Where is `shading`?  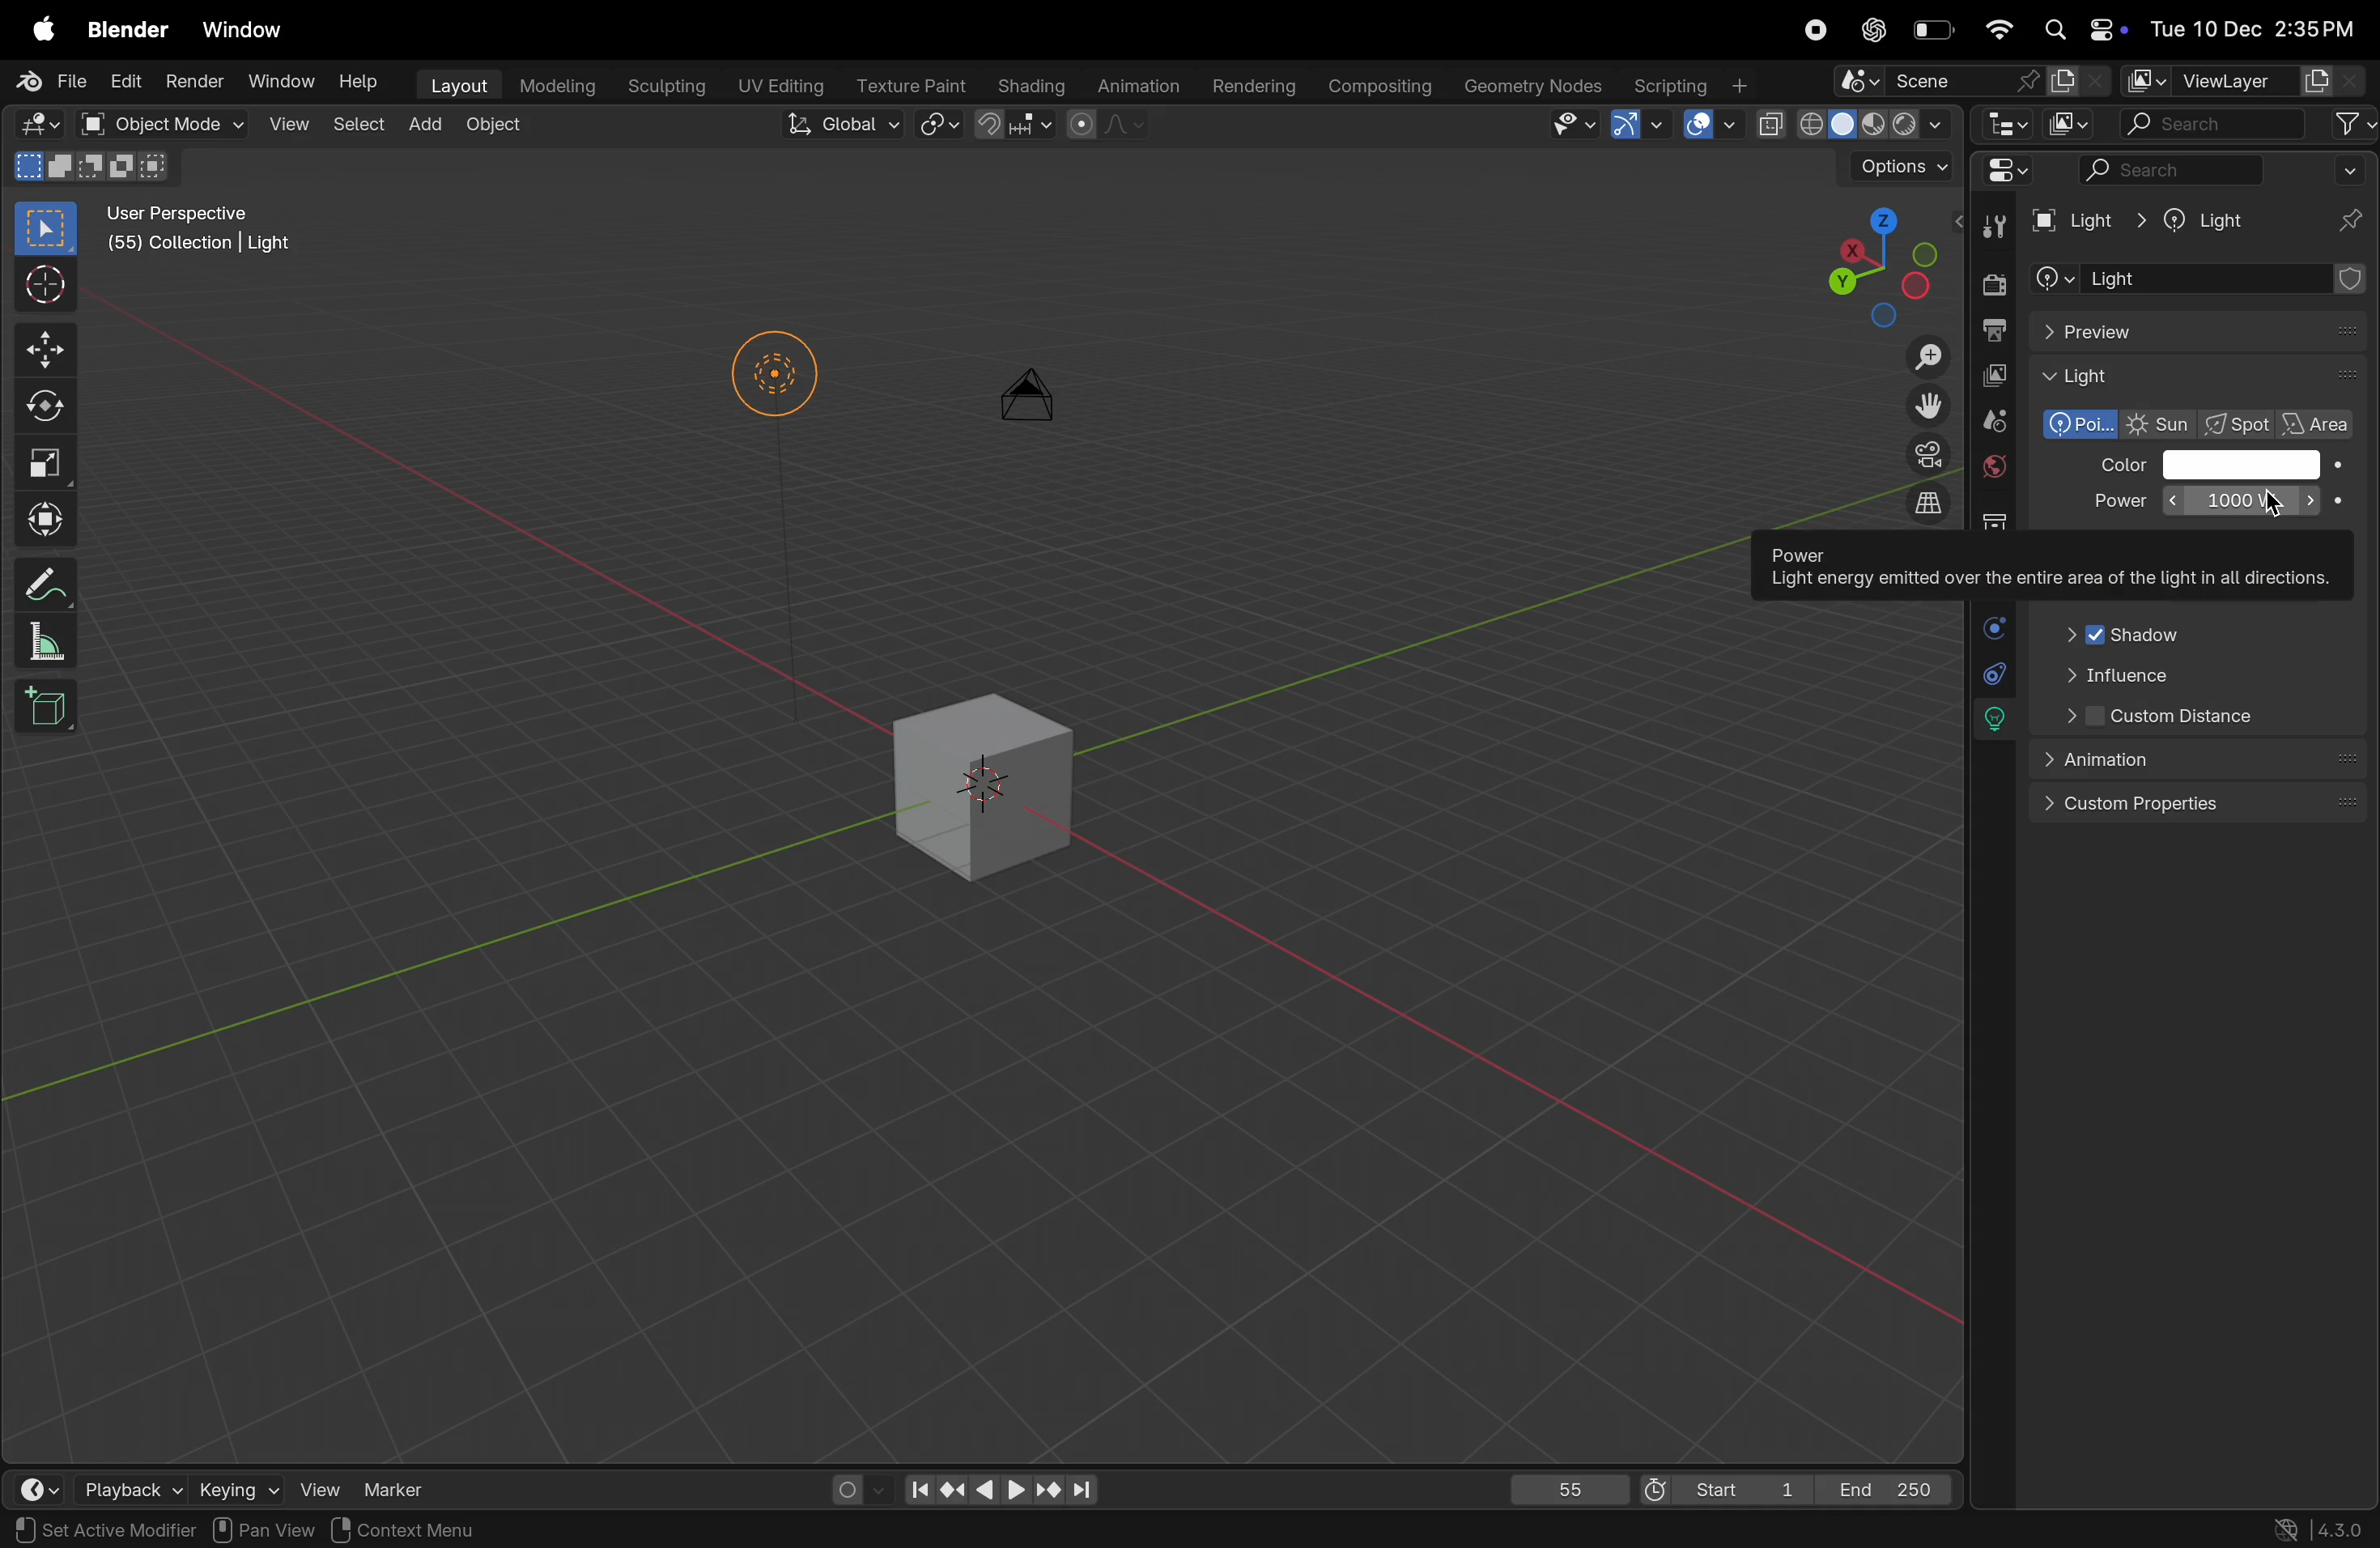 shading is located at coordinates (1033, 83).